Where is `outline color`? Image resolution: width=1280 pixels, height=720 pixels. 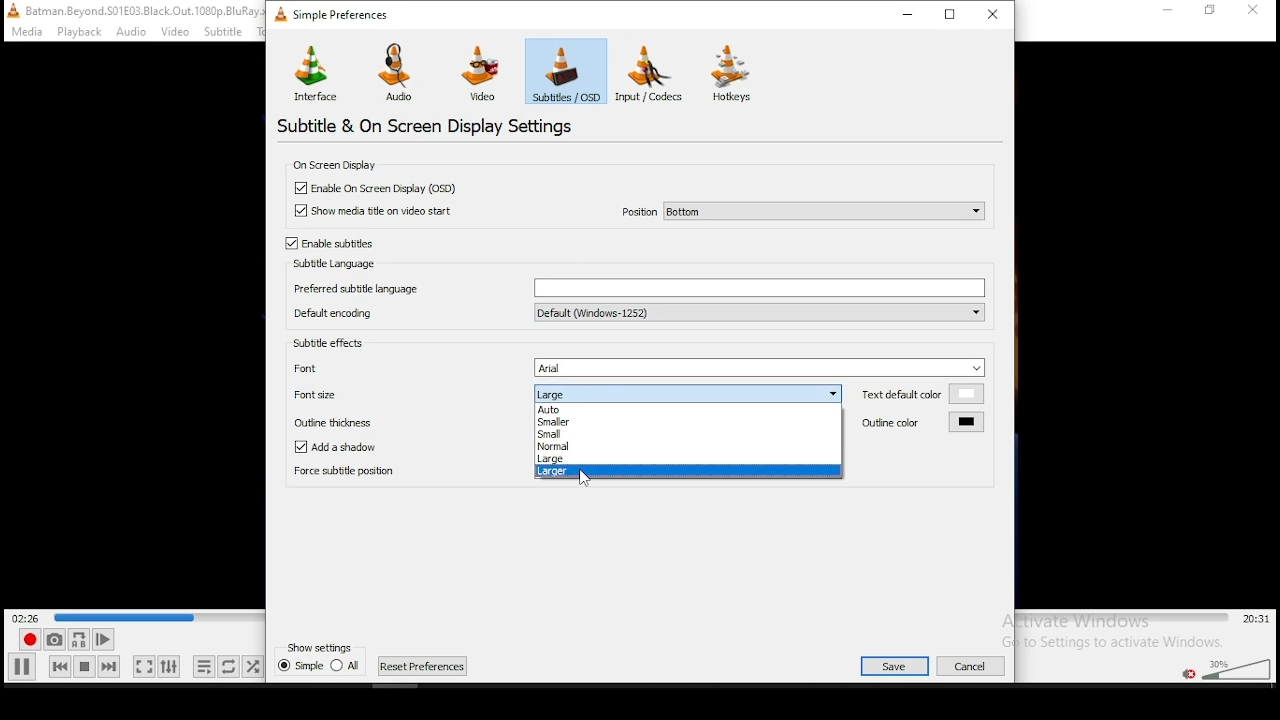
outline color is located at coordinates (923, 421).